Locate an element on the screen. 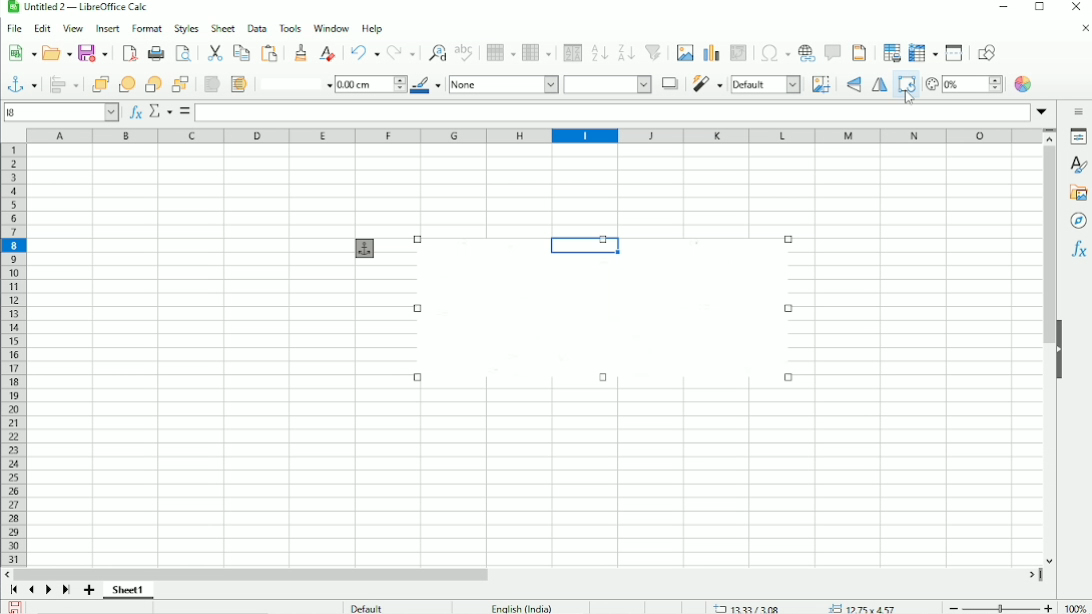  Area style is located at coordinates (608, 84).